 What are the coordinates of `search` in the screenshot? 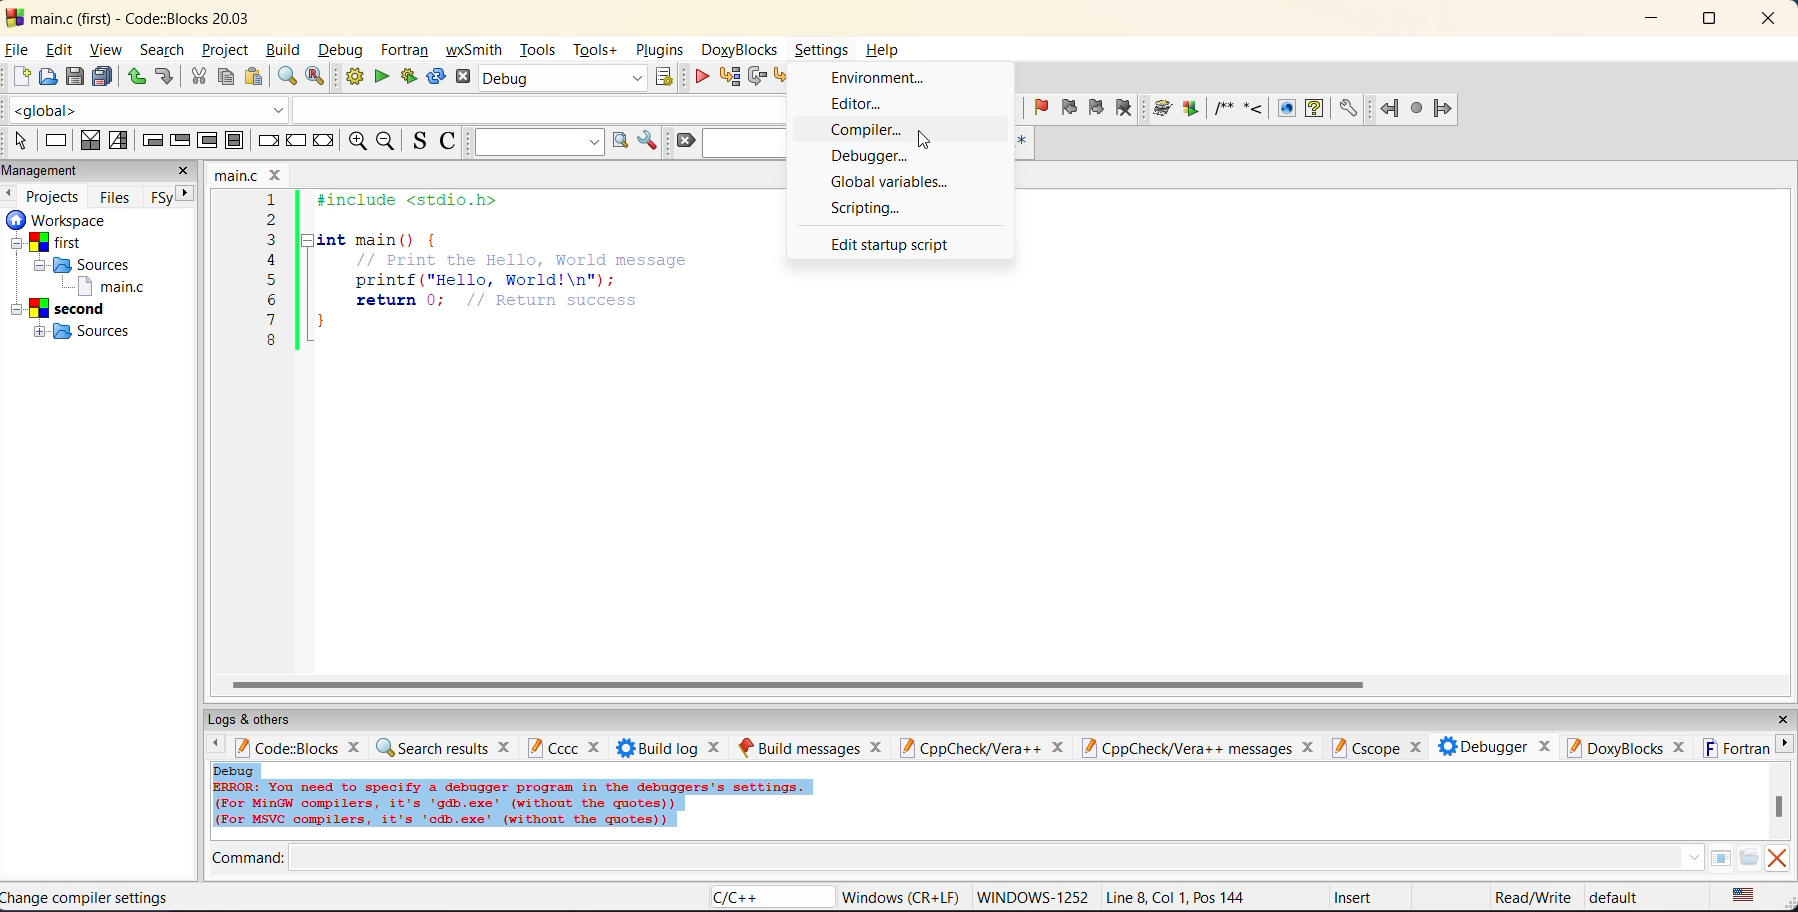 It's located at (165, 49).